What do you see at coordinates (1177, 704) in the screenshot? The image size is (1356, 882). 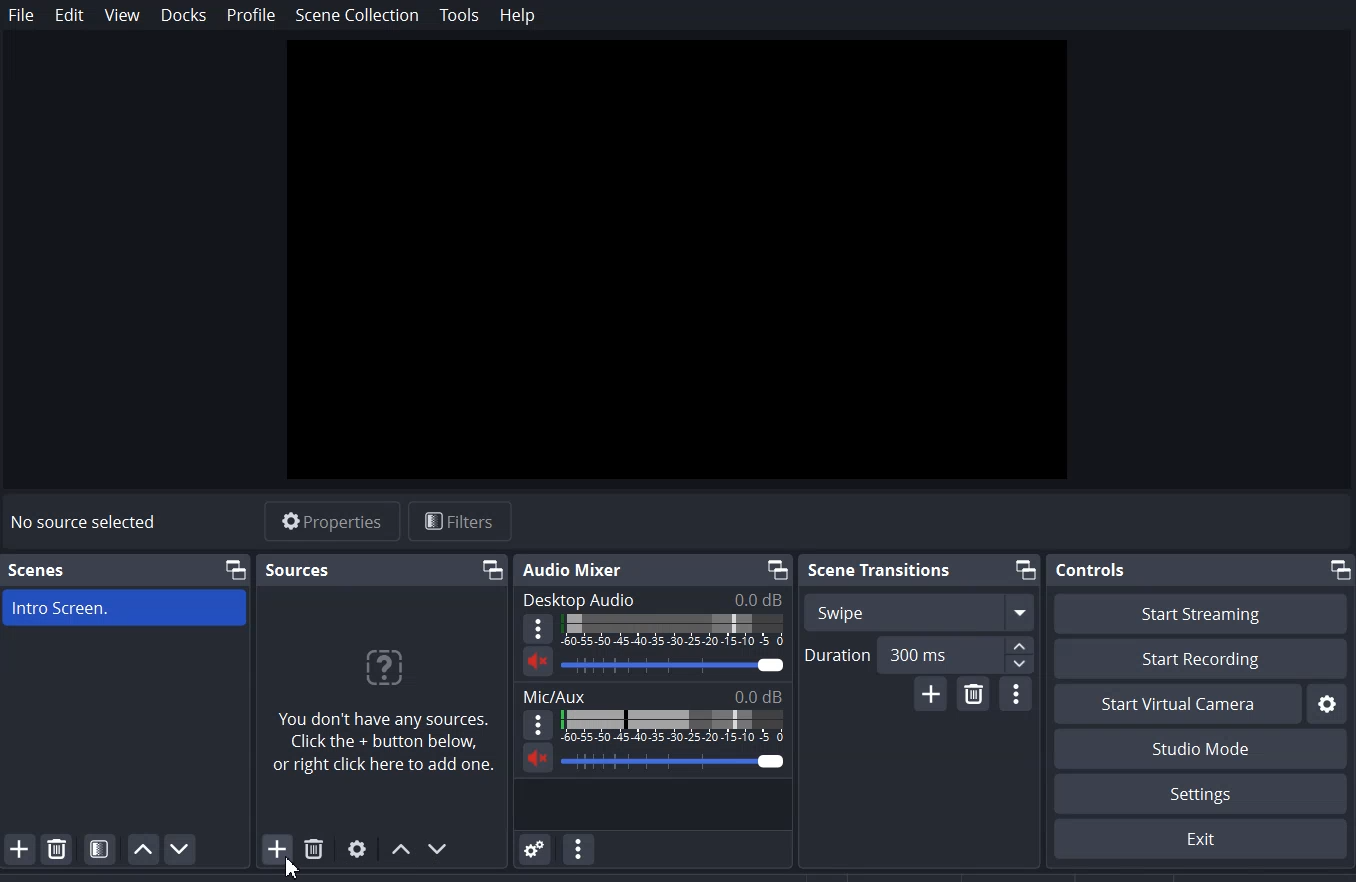 I see `Start Virtual camera` at bounding box center [1177, 704].